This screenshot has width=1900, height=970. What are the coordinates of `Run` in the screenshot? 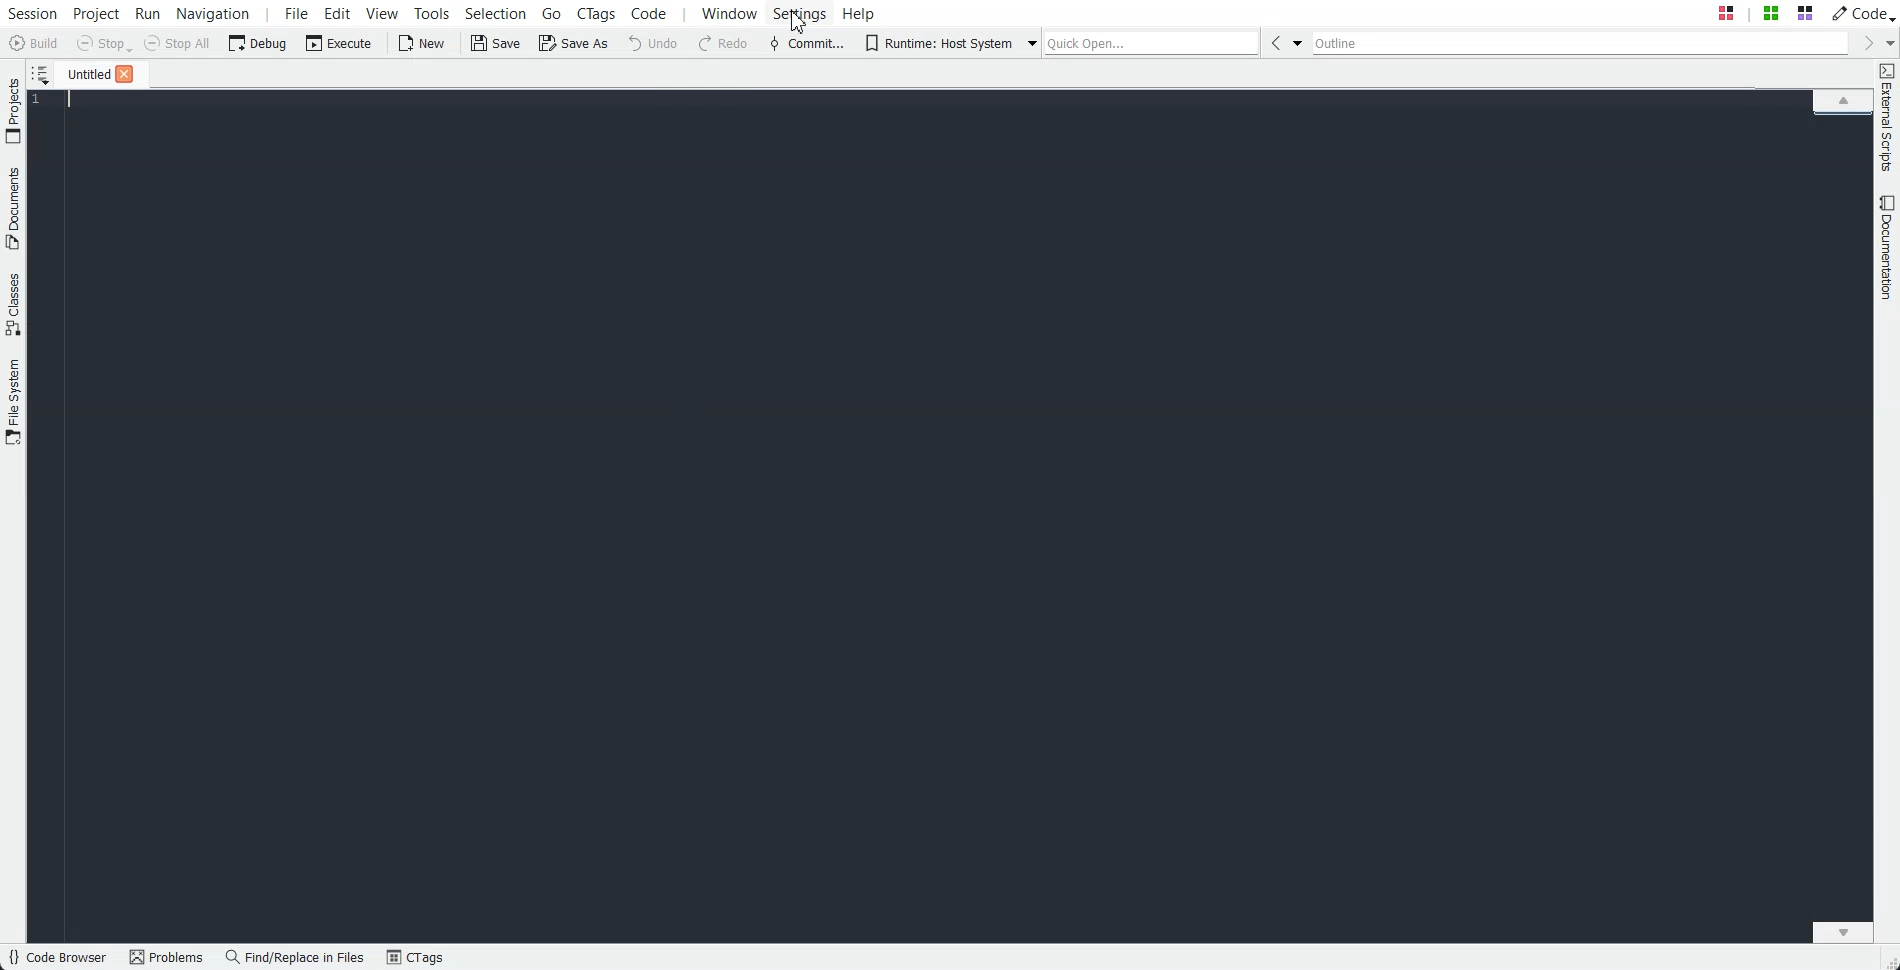 It's located at (146, 13).